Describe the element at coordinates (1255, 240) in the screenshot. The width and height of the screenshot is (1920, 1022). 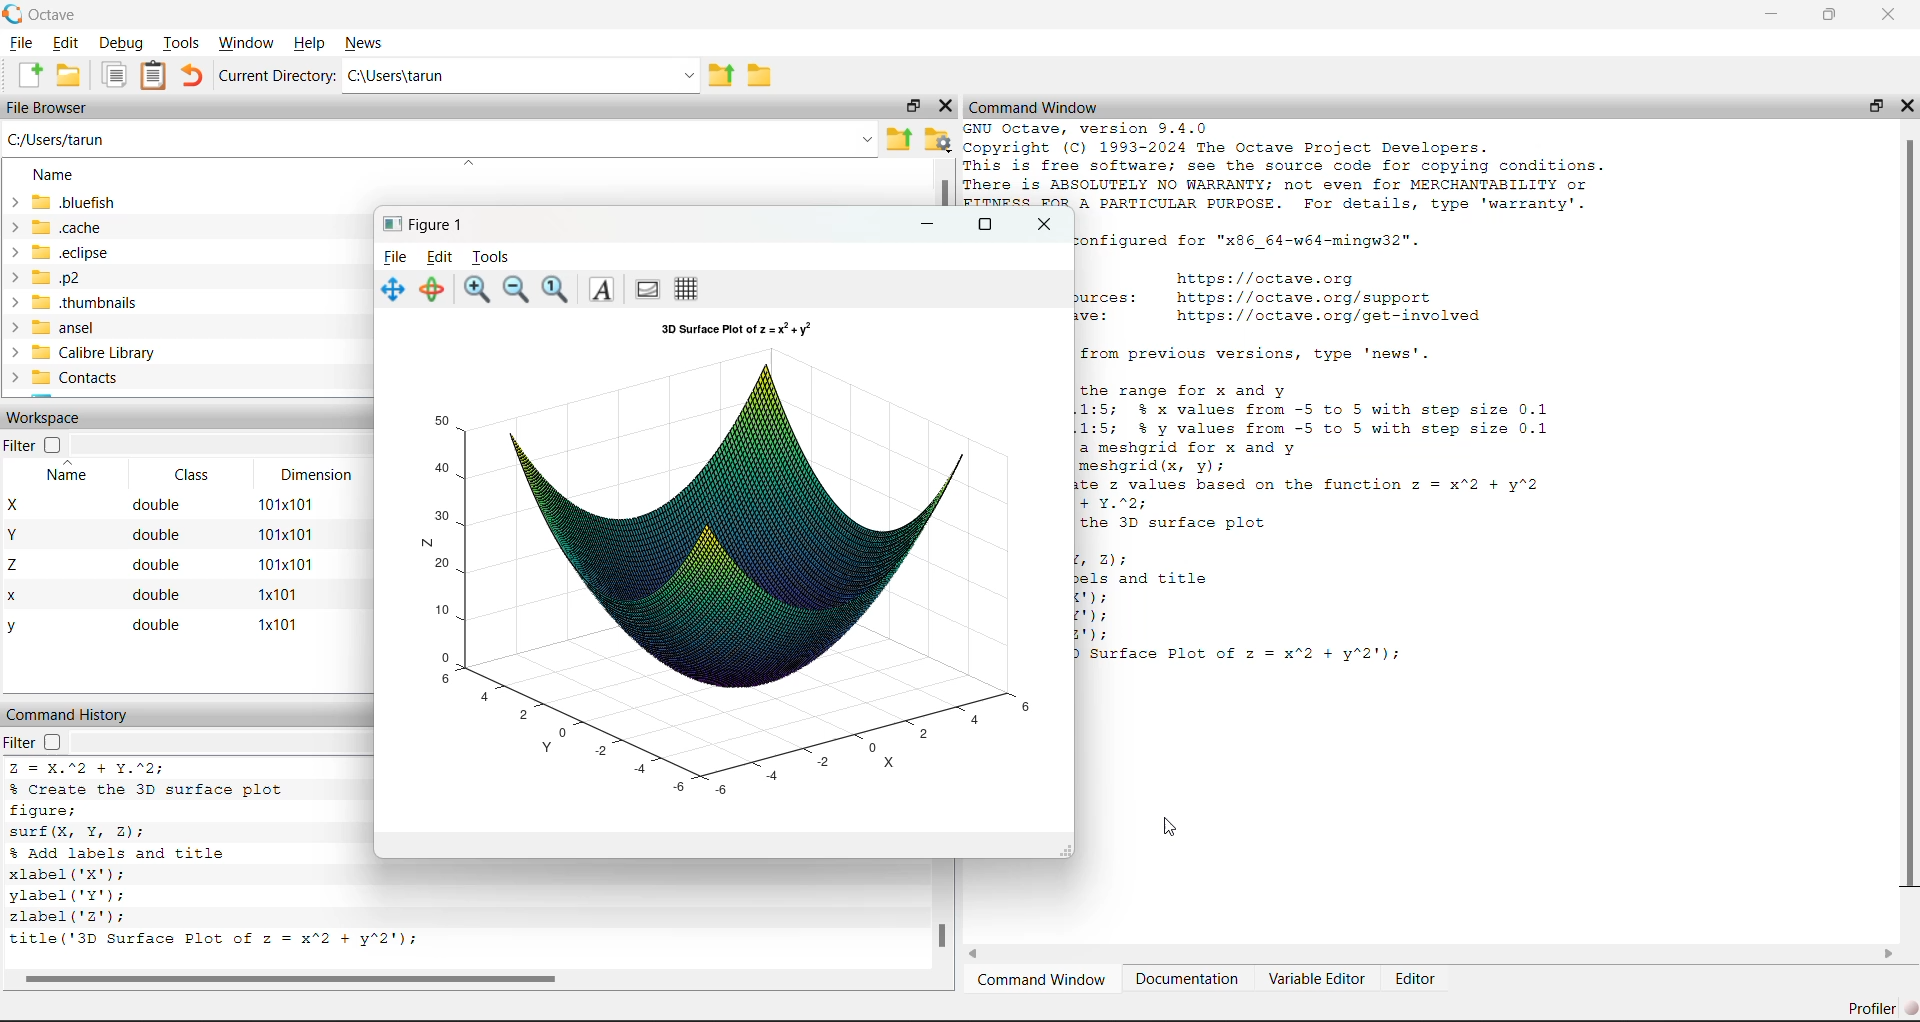
I see `Octave was configured for "x86 64-w64-mingw32".` at that location.